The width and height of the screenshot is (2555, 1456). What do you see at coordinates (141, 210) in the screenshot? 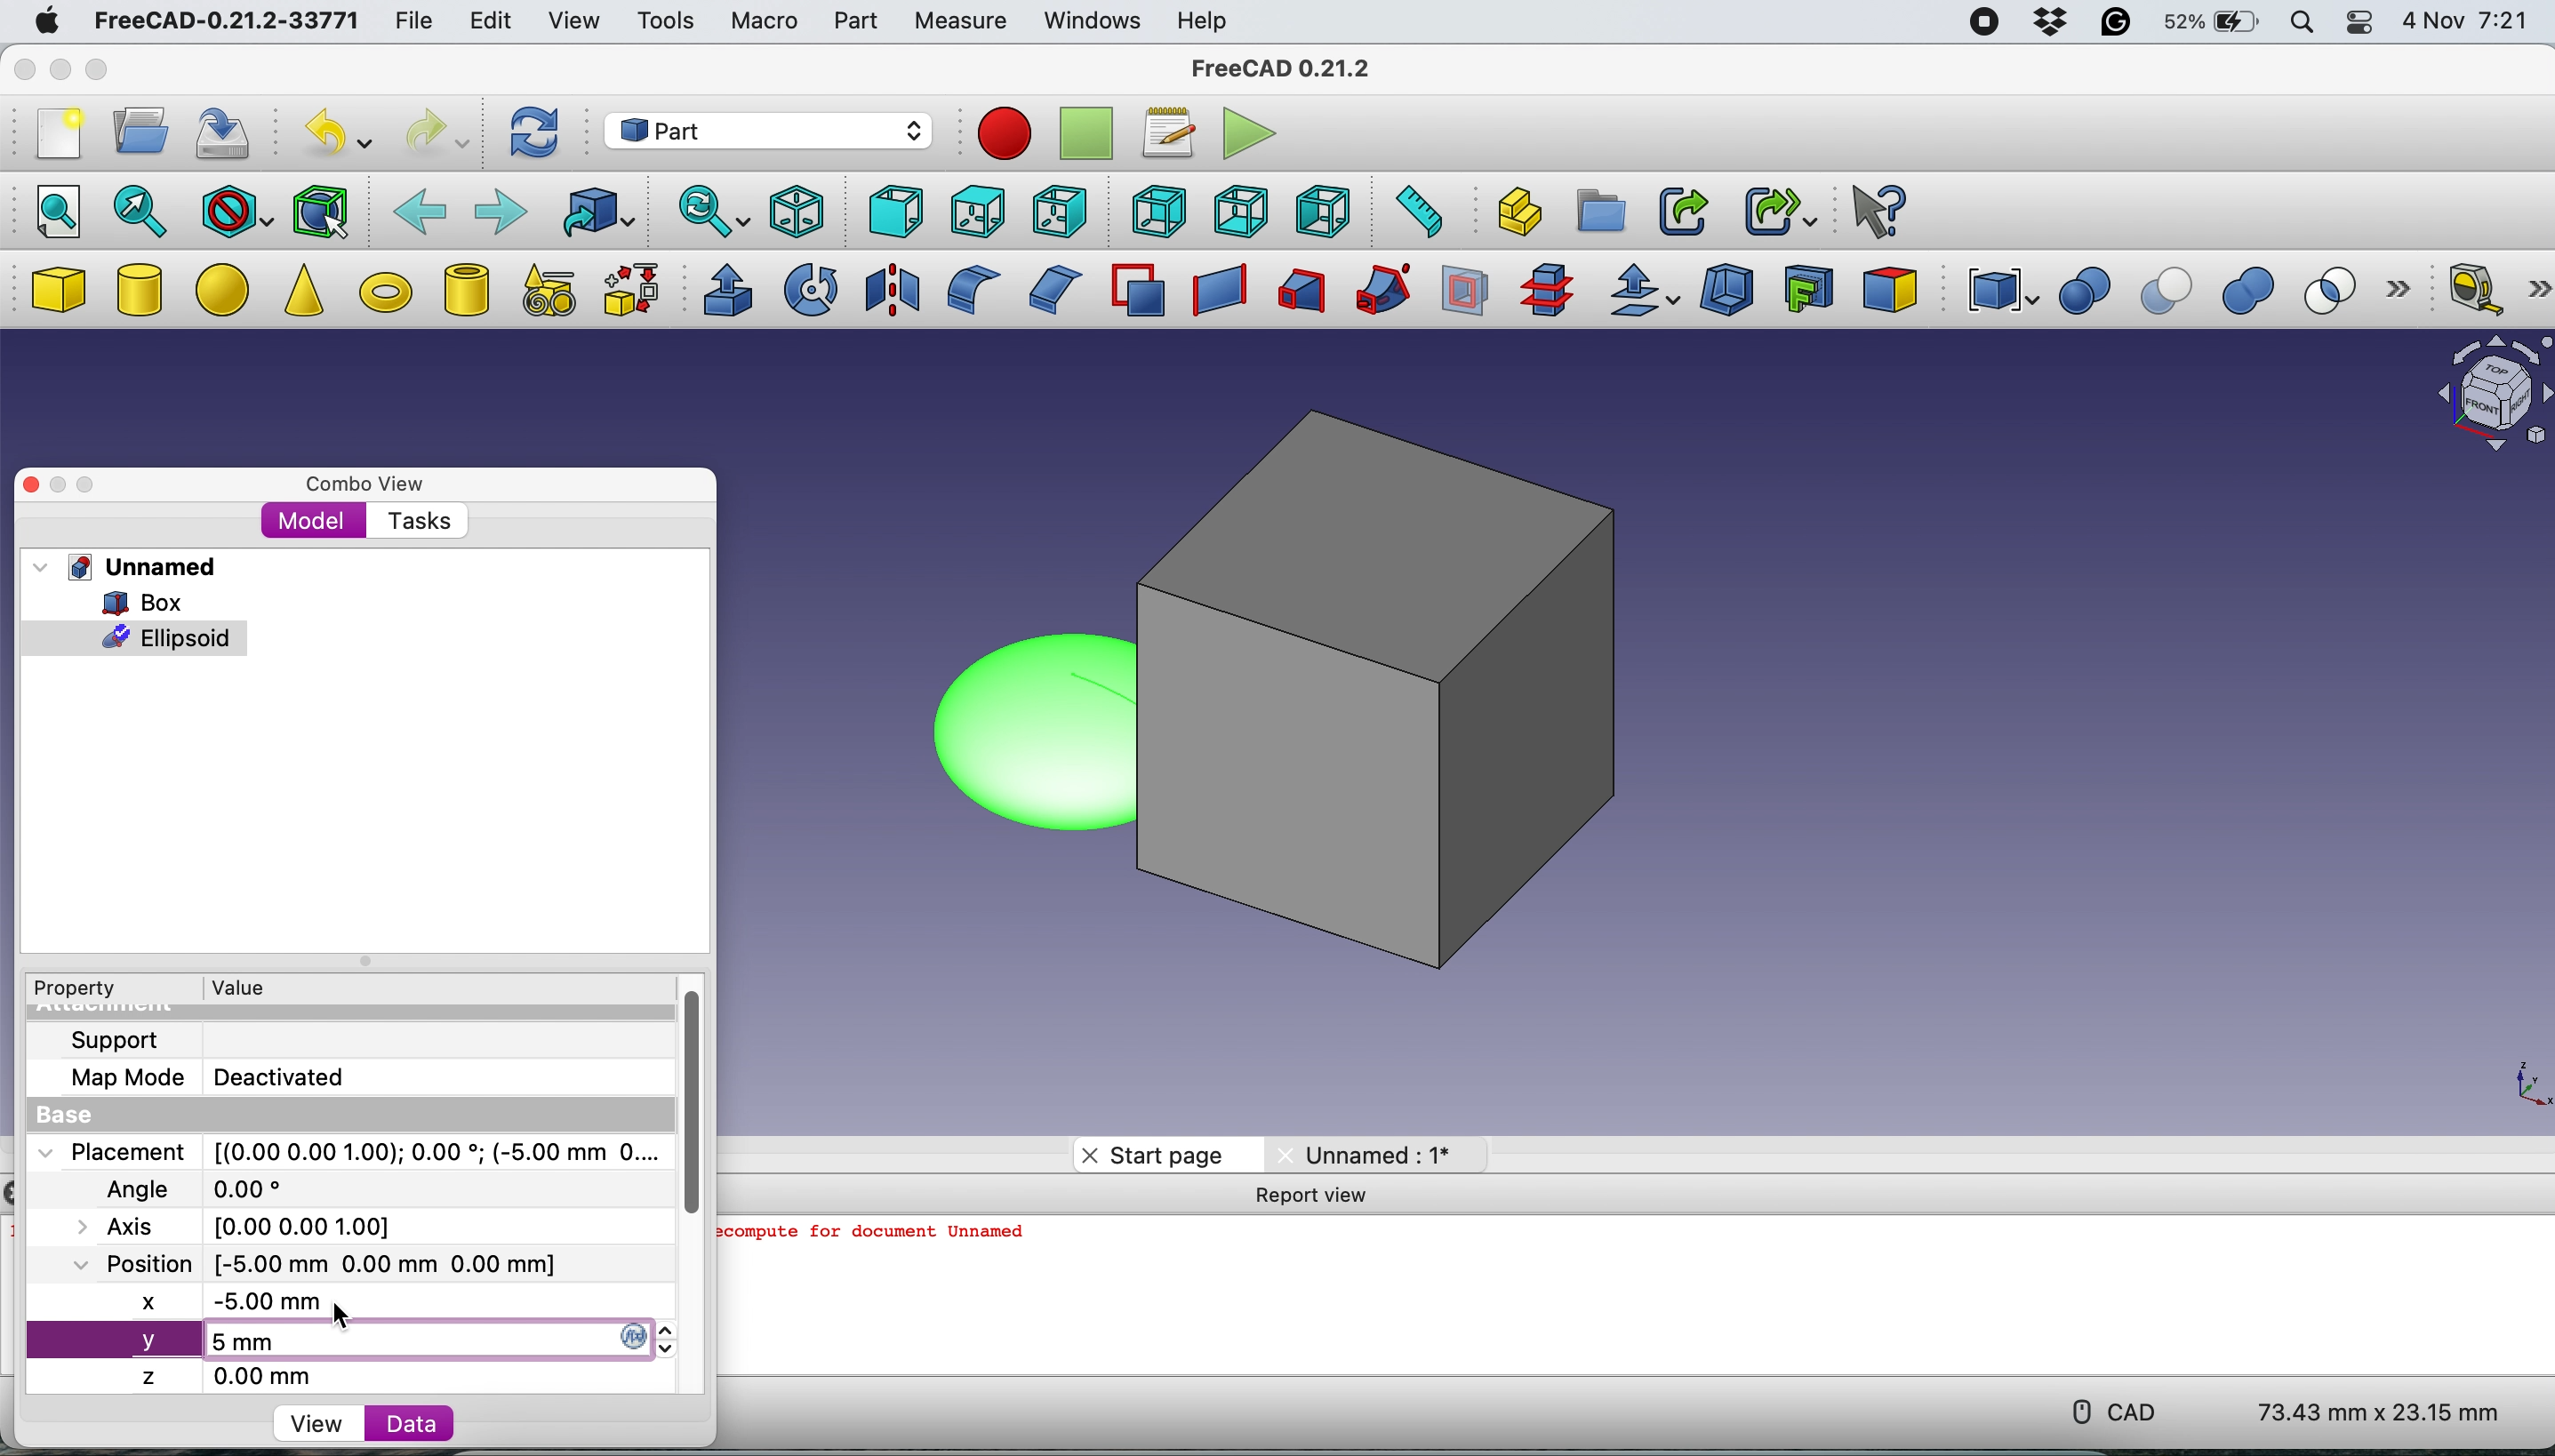
I see `fit selection` at bounding box center [141, 210].